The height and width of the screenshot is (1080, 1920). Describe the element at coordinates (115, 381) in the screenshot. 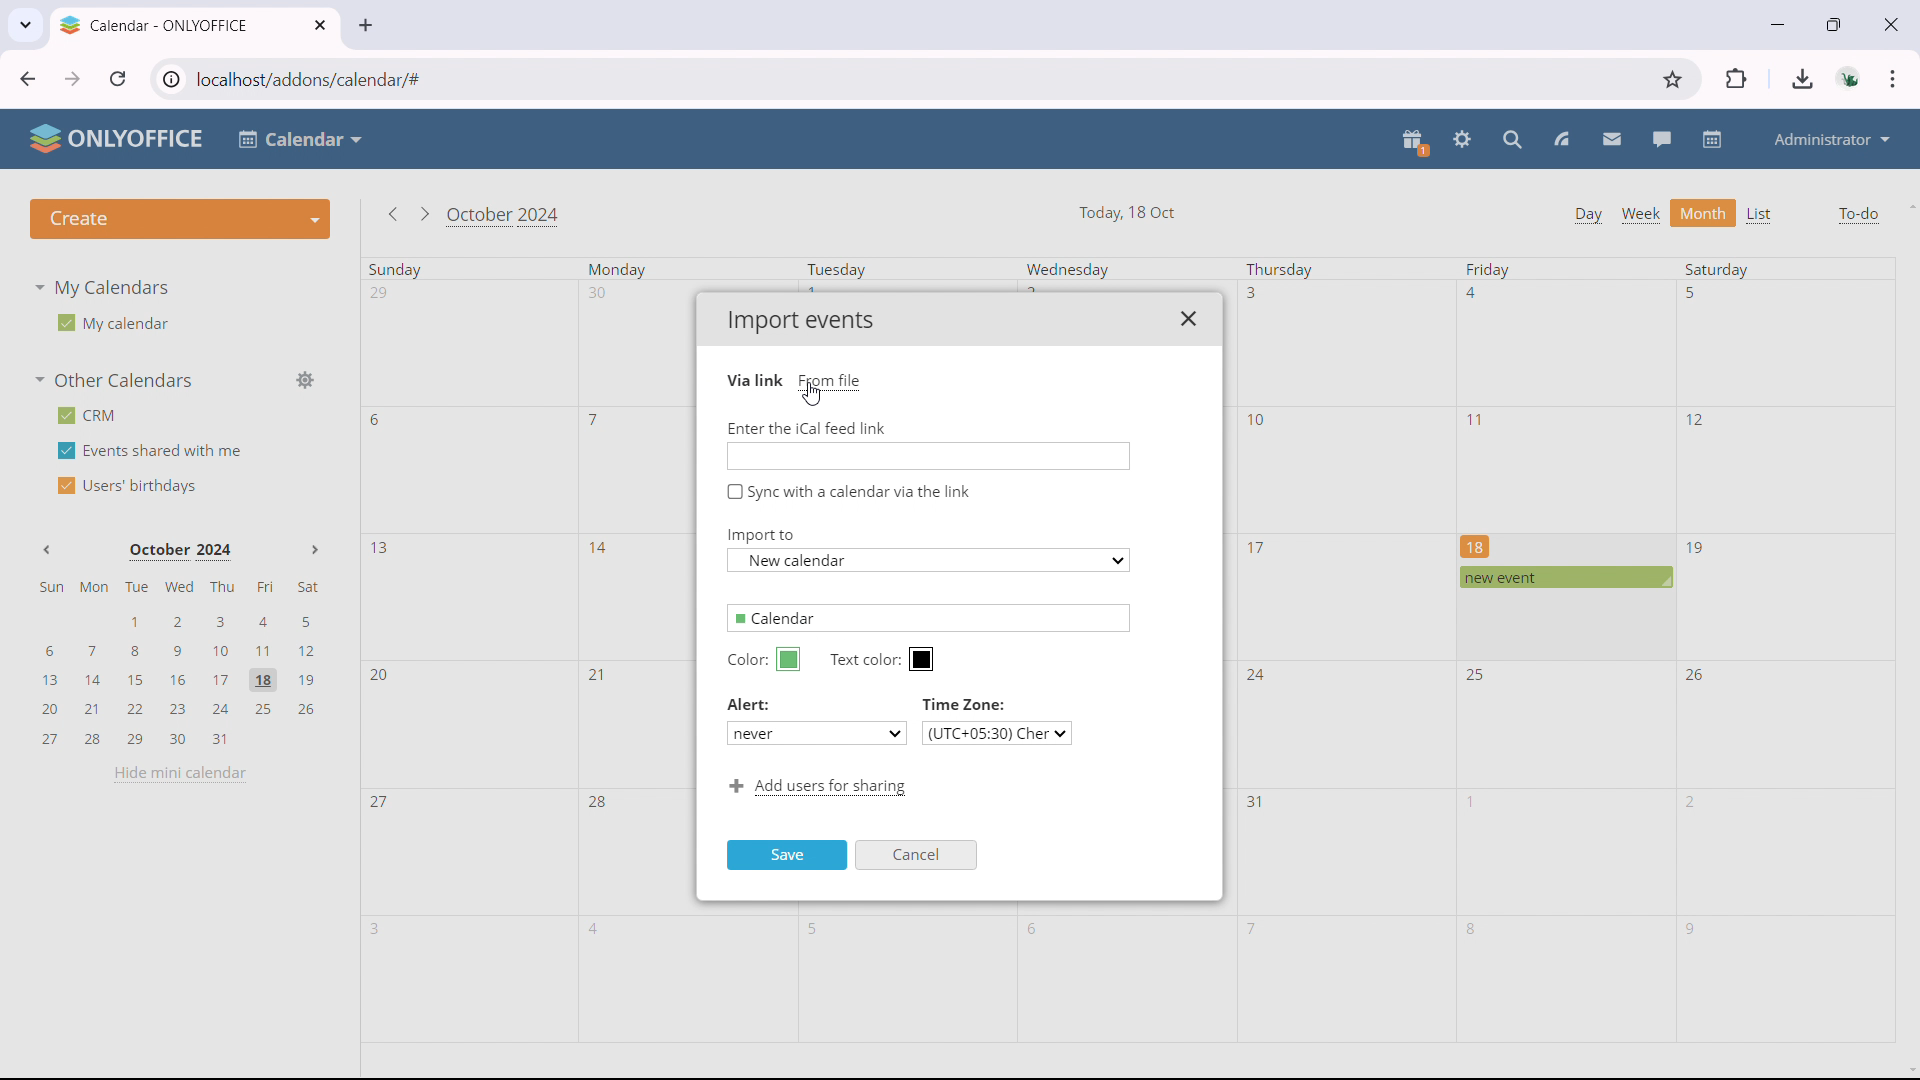

I see `other calendars` at that location.